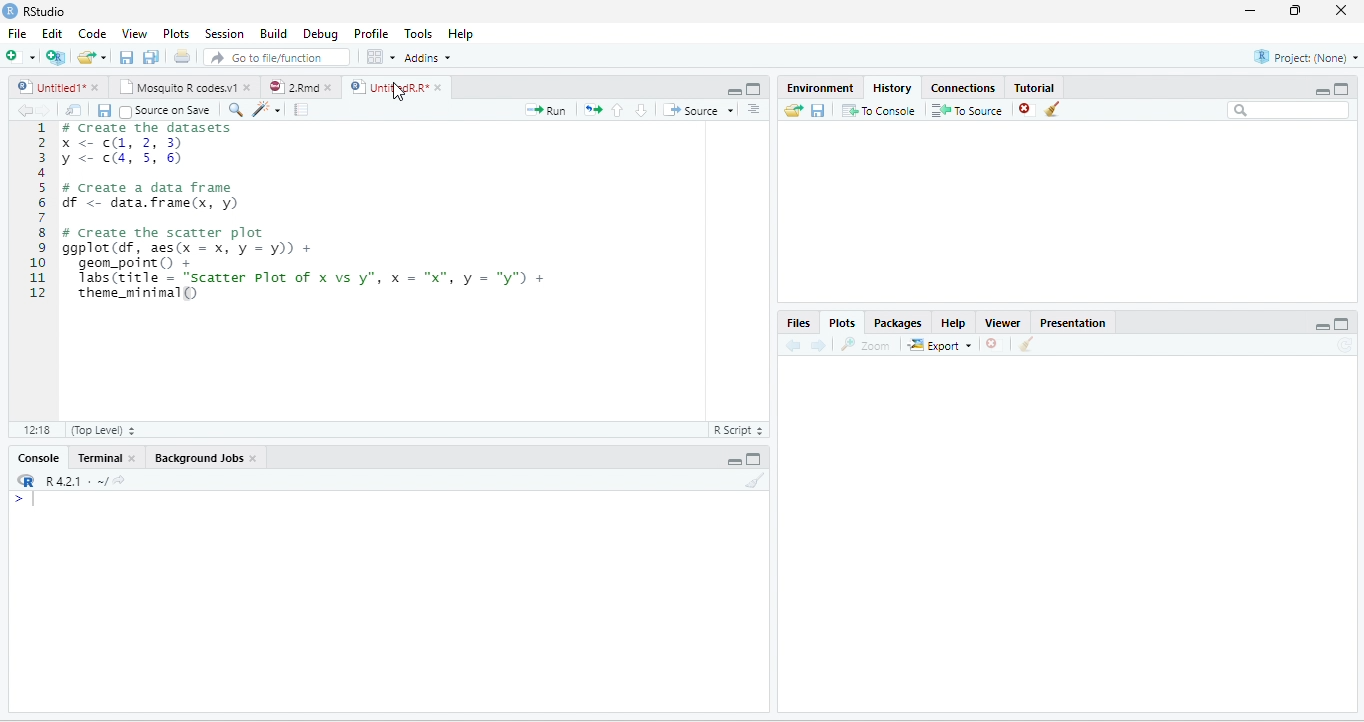 This screenshot has height=722, width=1364. What do you see at coordinates (91, 33) in the screenshot?
I see `Code` at bounding box center [91, 33].